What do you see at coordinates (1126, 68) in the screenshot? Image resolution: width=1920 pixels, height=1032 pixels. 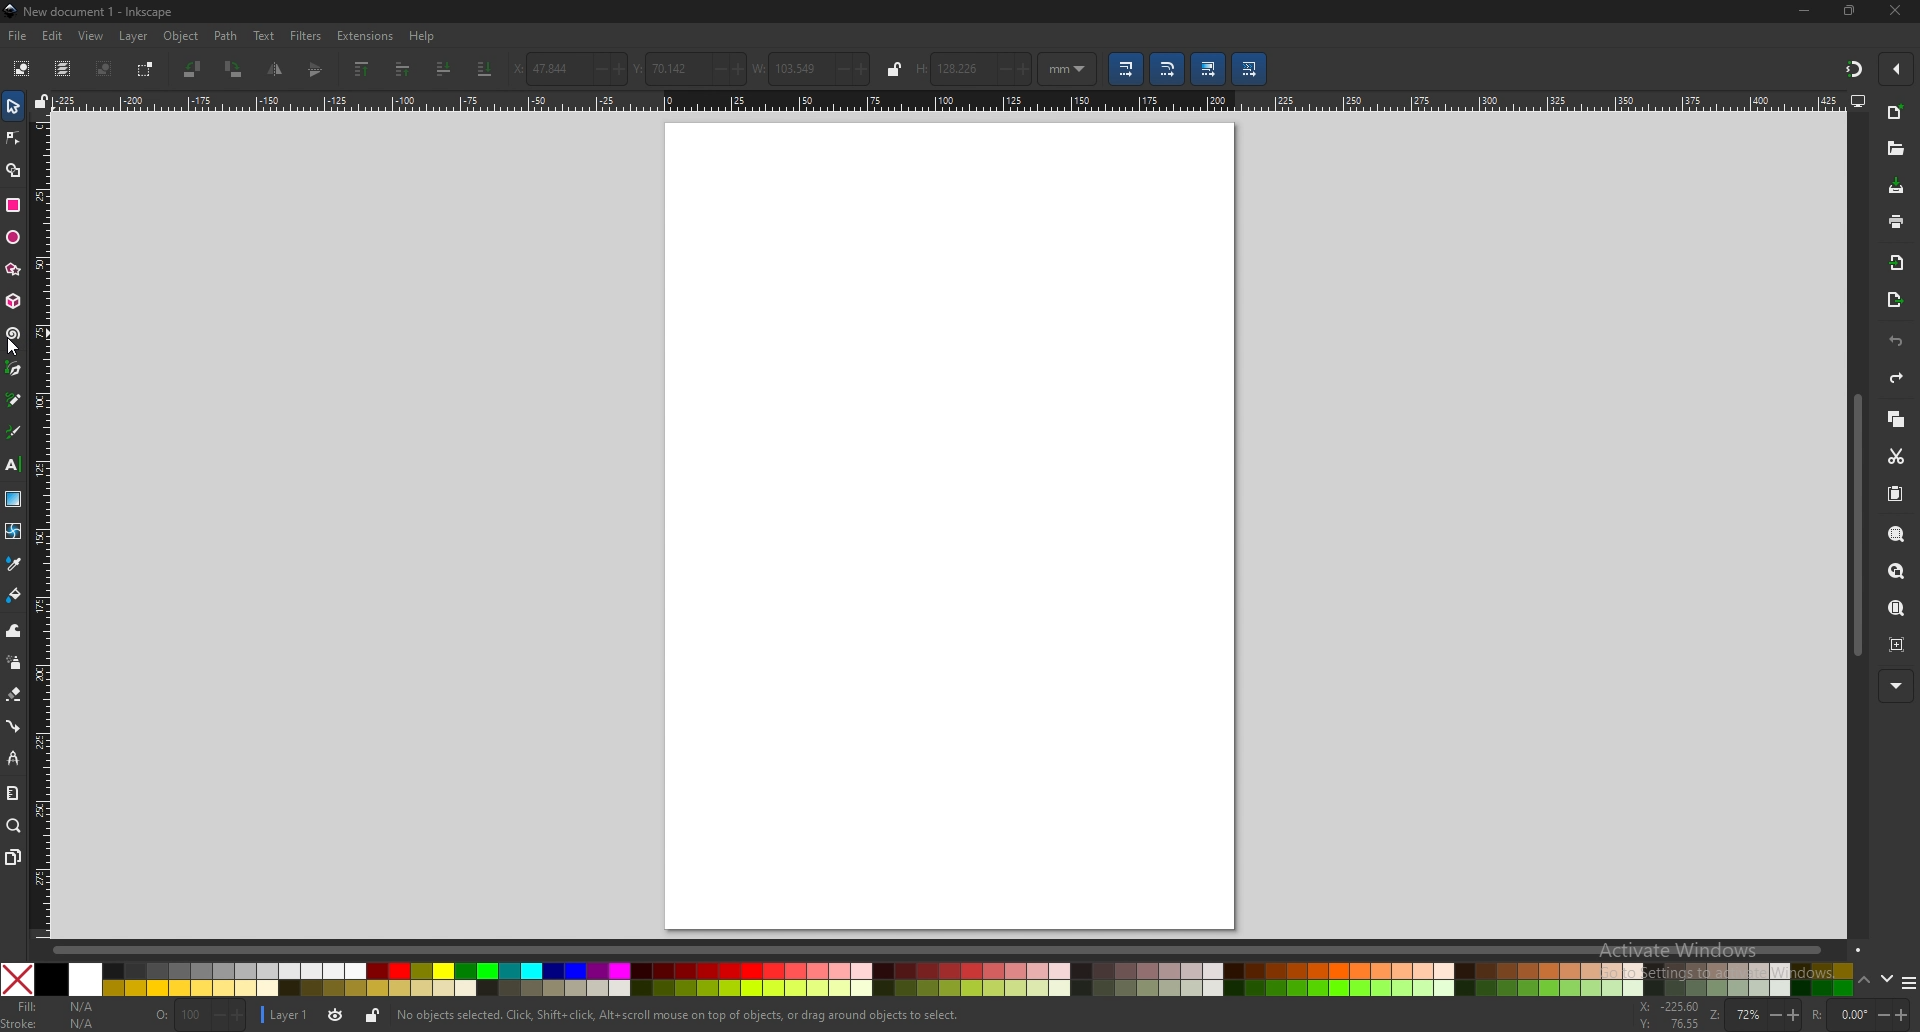 I see `scale stroke width` at bounding box center [1126, 68].